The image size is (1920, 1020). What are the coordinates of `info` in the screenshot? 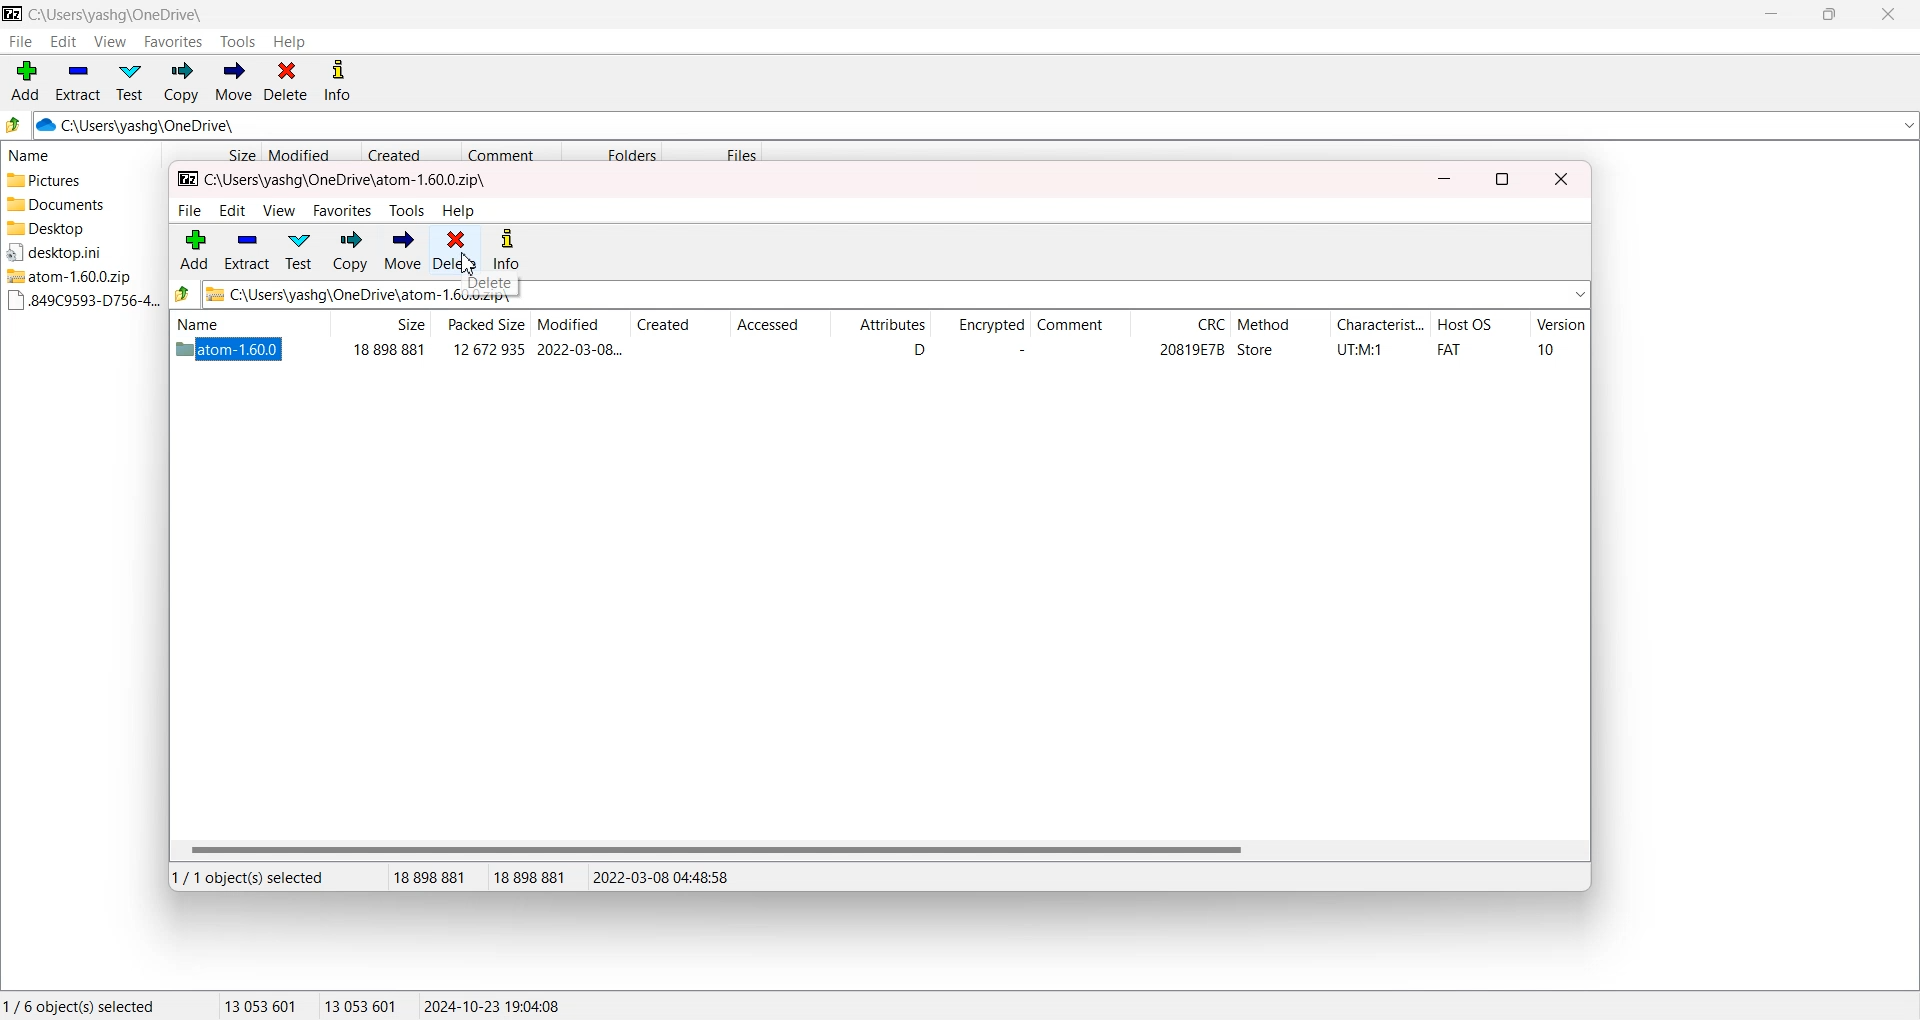 It's located at (507, 251).